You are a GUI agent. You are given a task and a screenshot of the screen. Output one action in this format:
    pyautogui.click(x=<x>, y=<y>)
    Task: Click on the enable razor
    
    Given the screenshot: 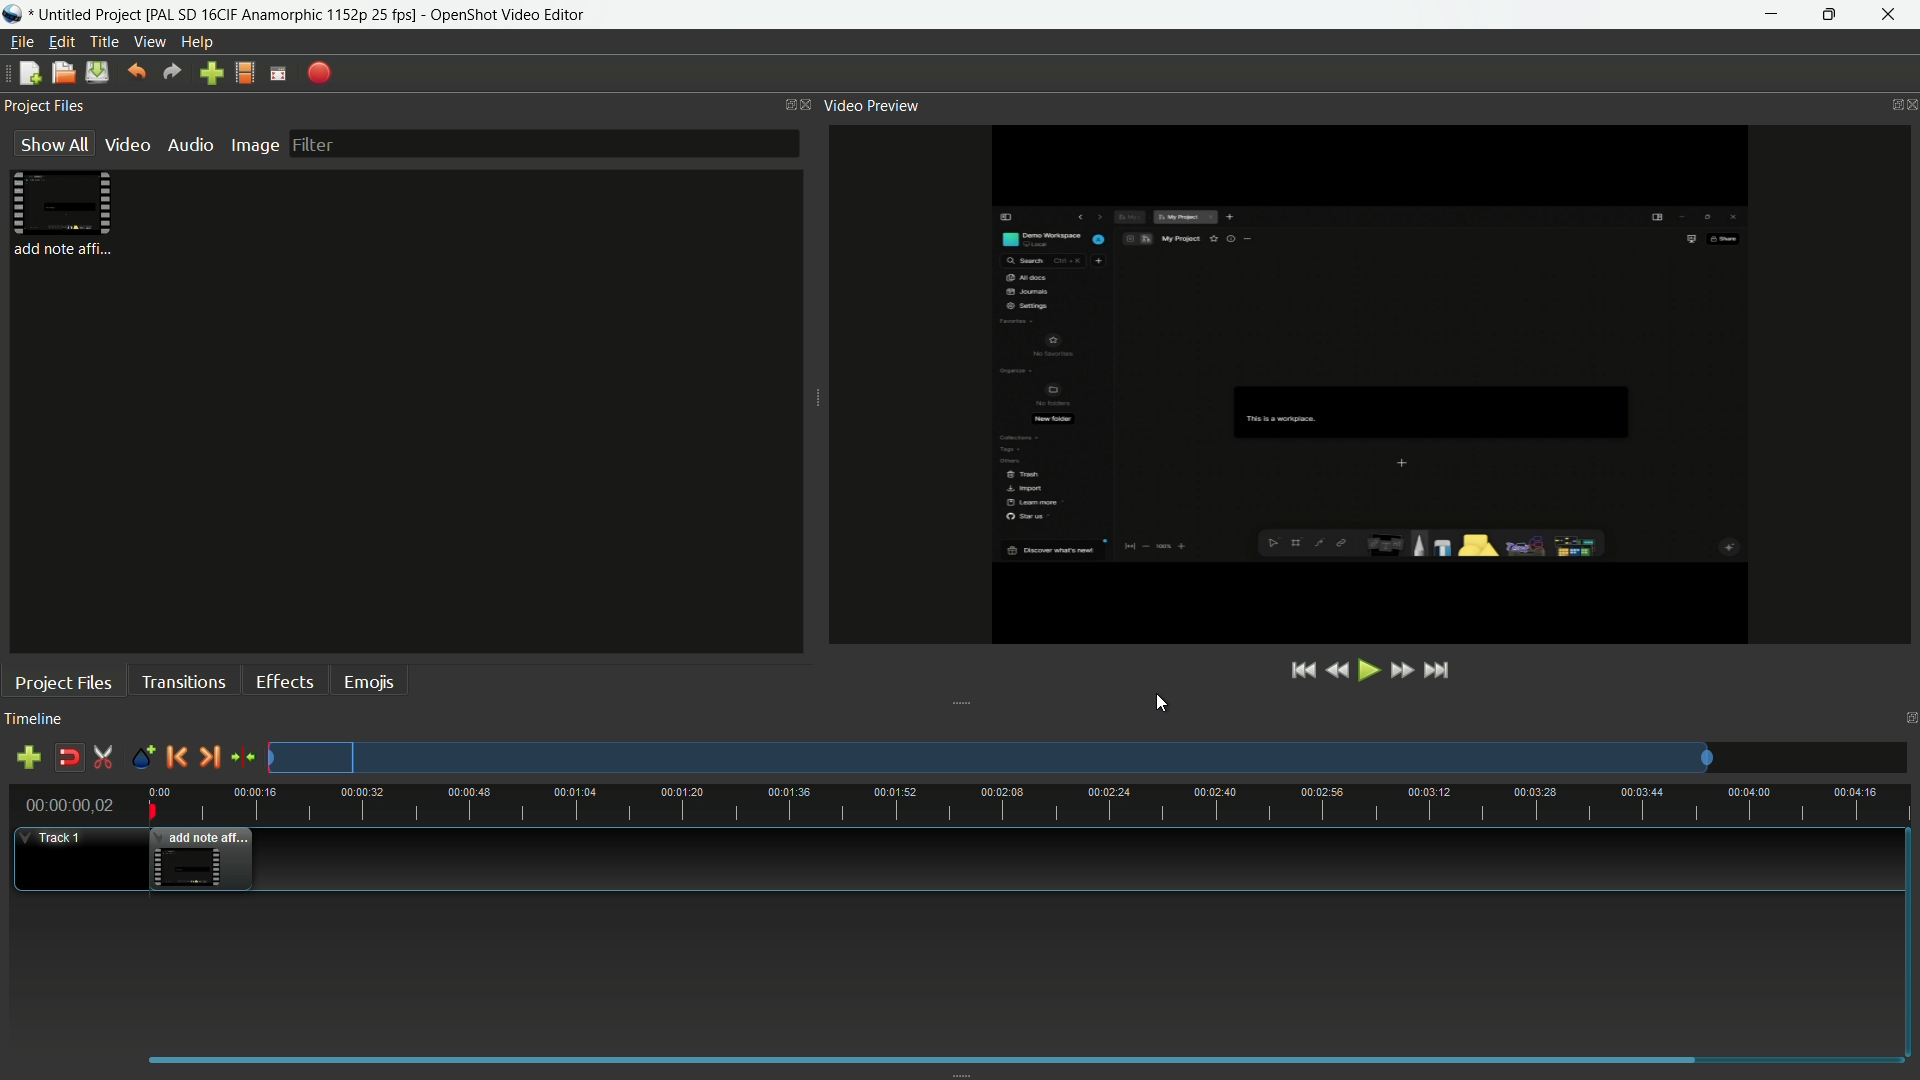 What is the action you would take?
    pyautogui.click(x=104, y=758)
    